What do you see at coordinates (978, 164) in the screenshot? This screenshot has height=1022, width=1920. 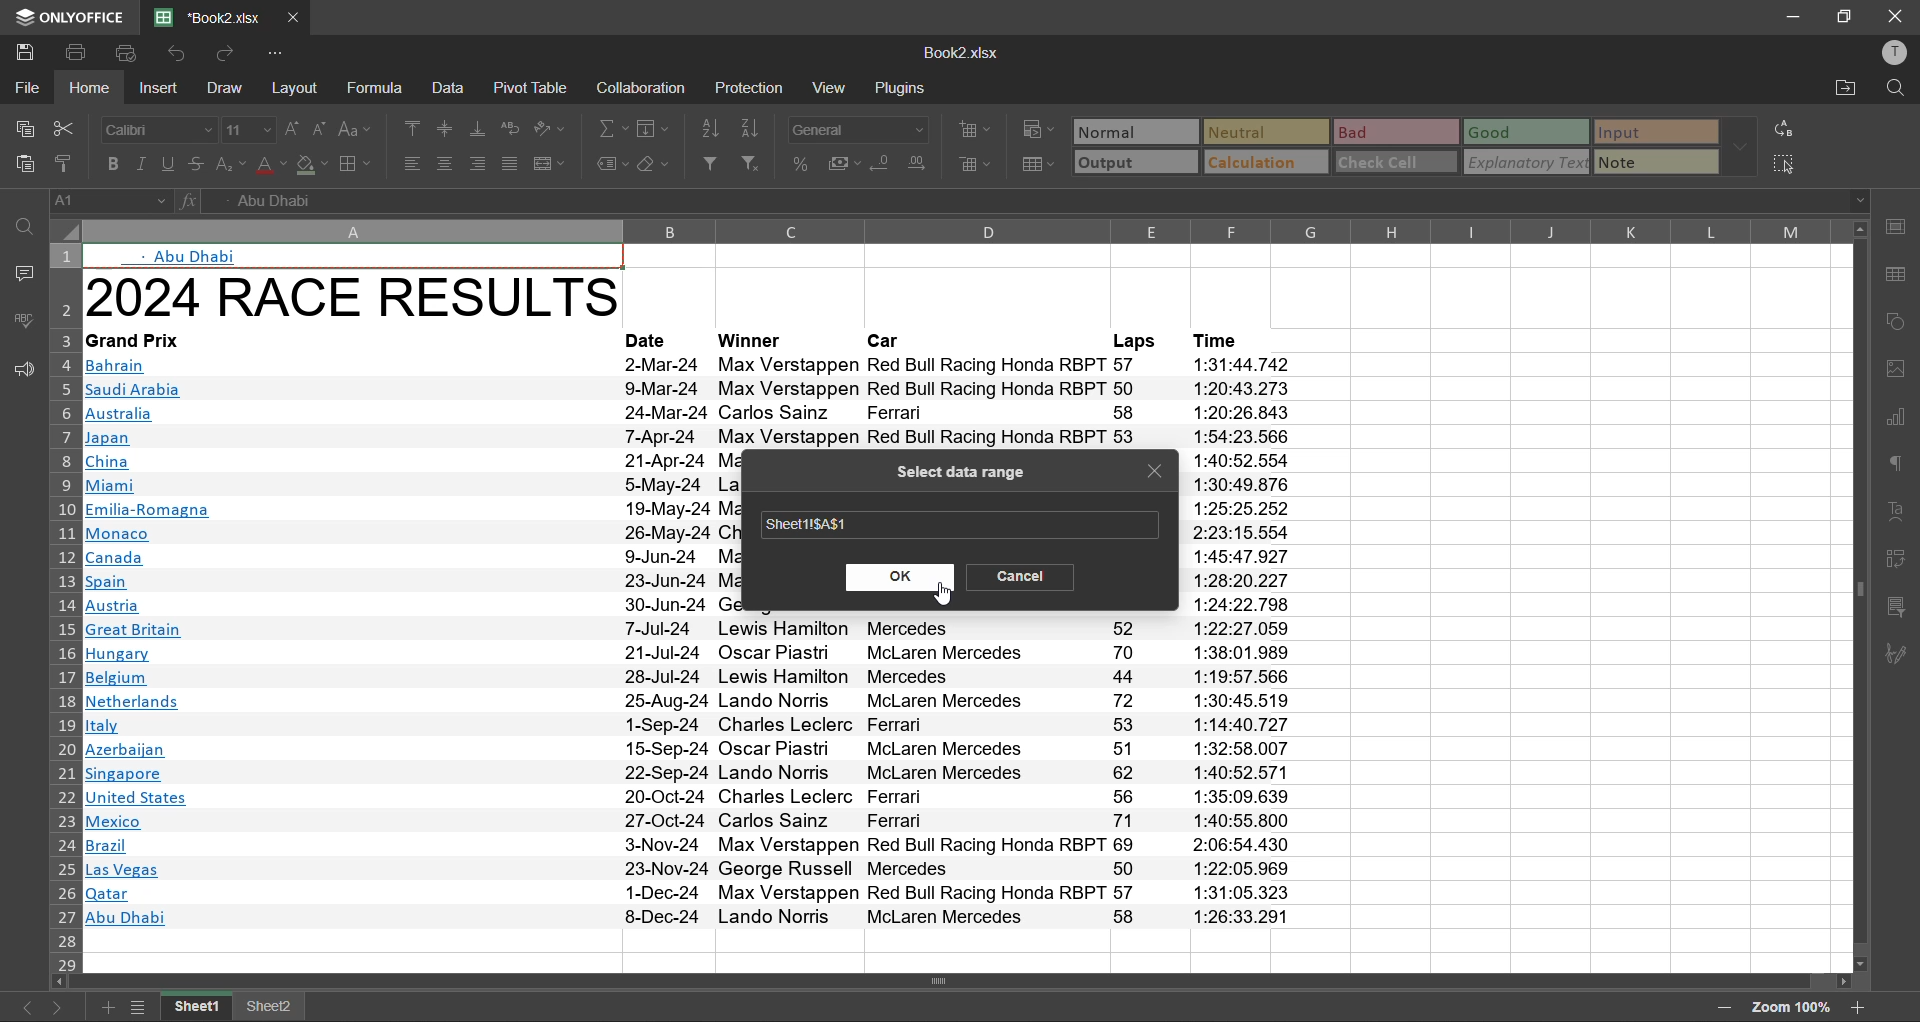 I see `delete cells` at bounding box center [978, 164].